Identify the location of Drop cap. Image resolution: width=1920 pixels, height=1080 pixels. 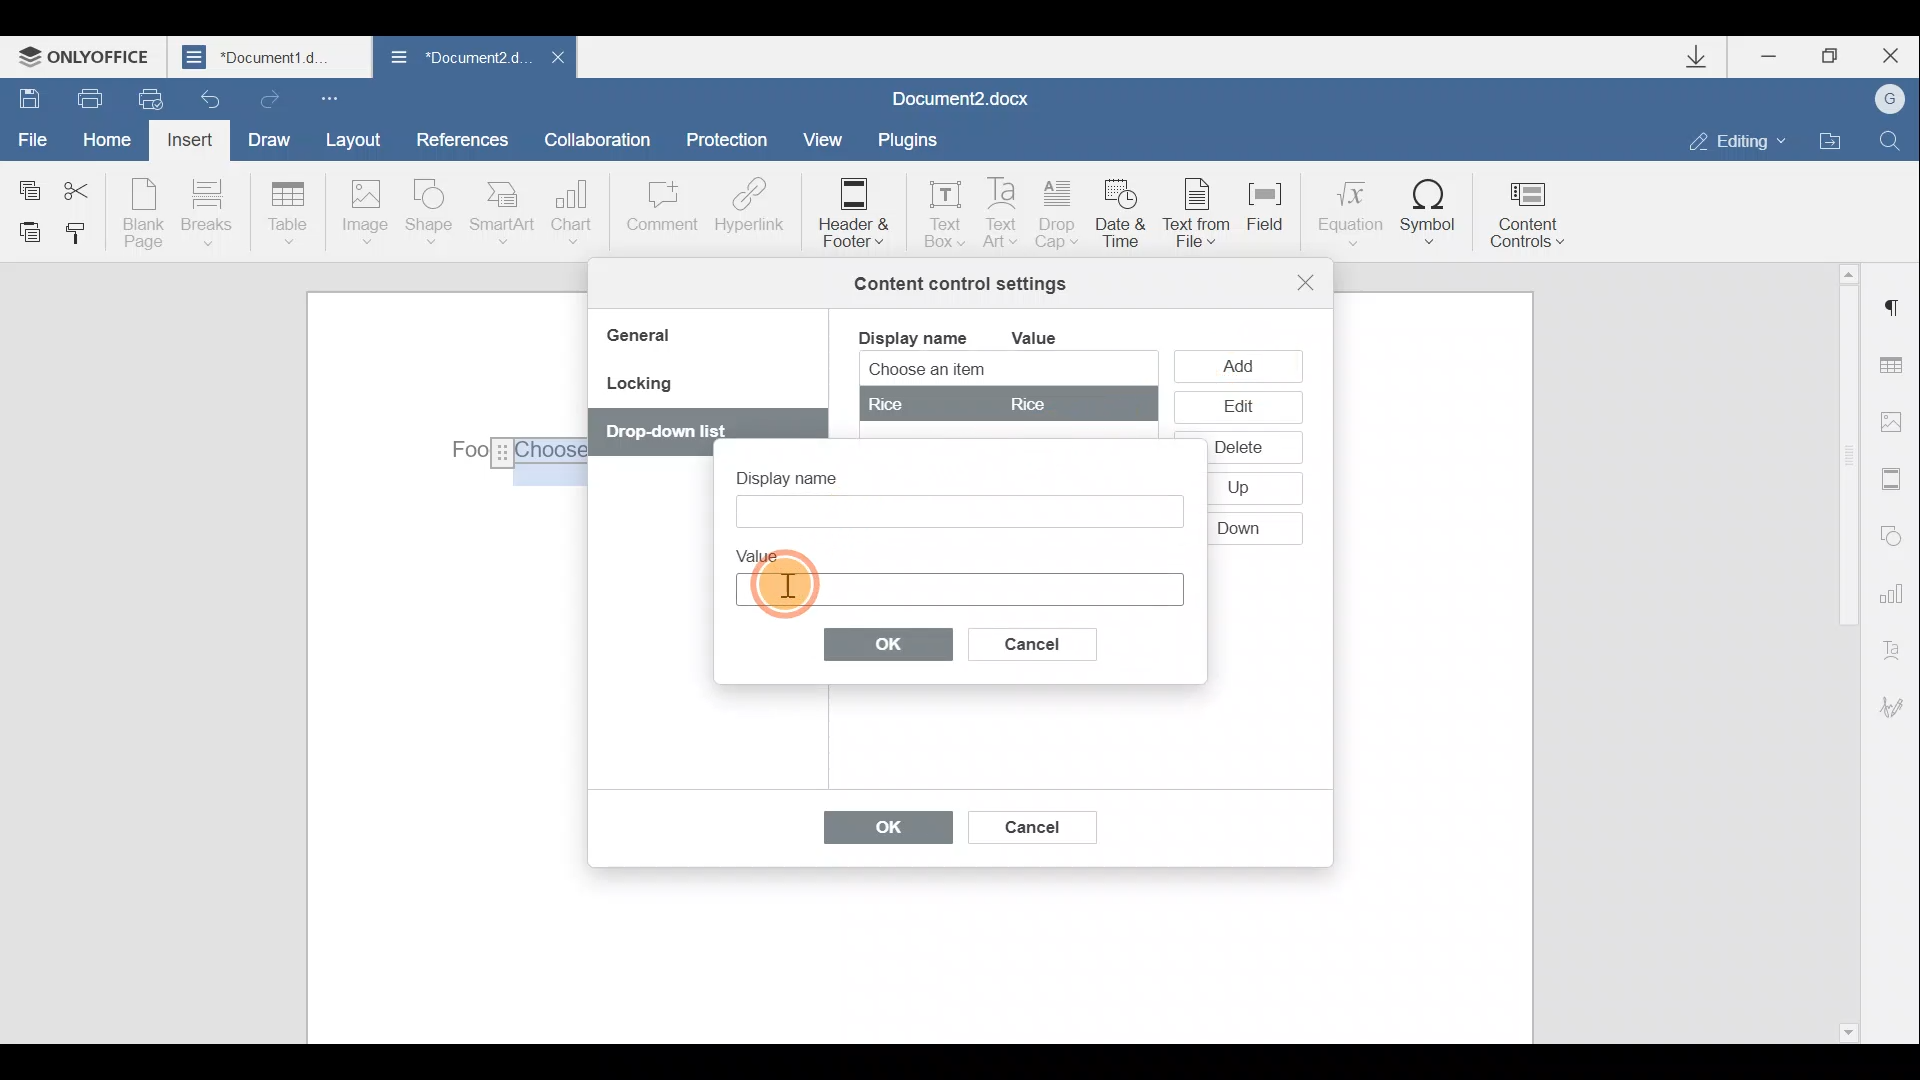
(1058, 216).